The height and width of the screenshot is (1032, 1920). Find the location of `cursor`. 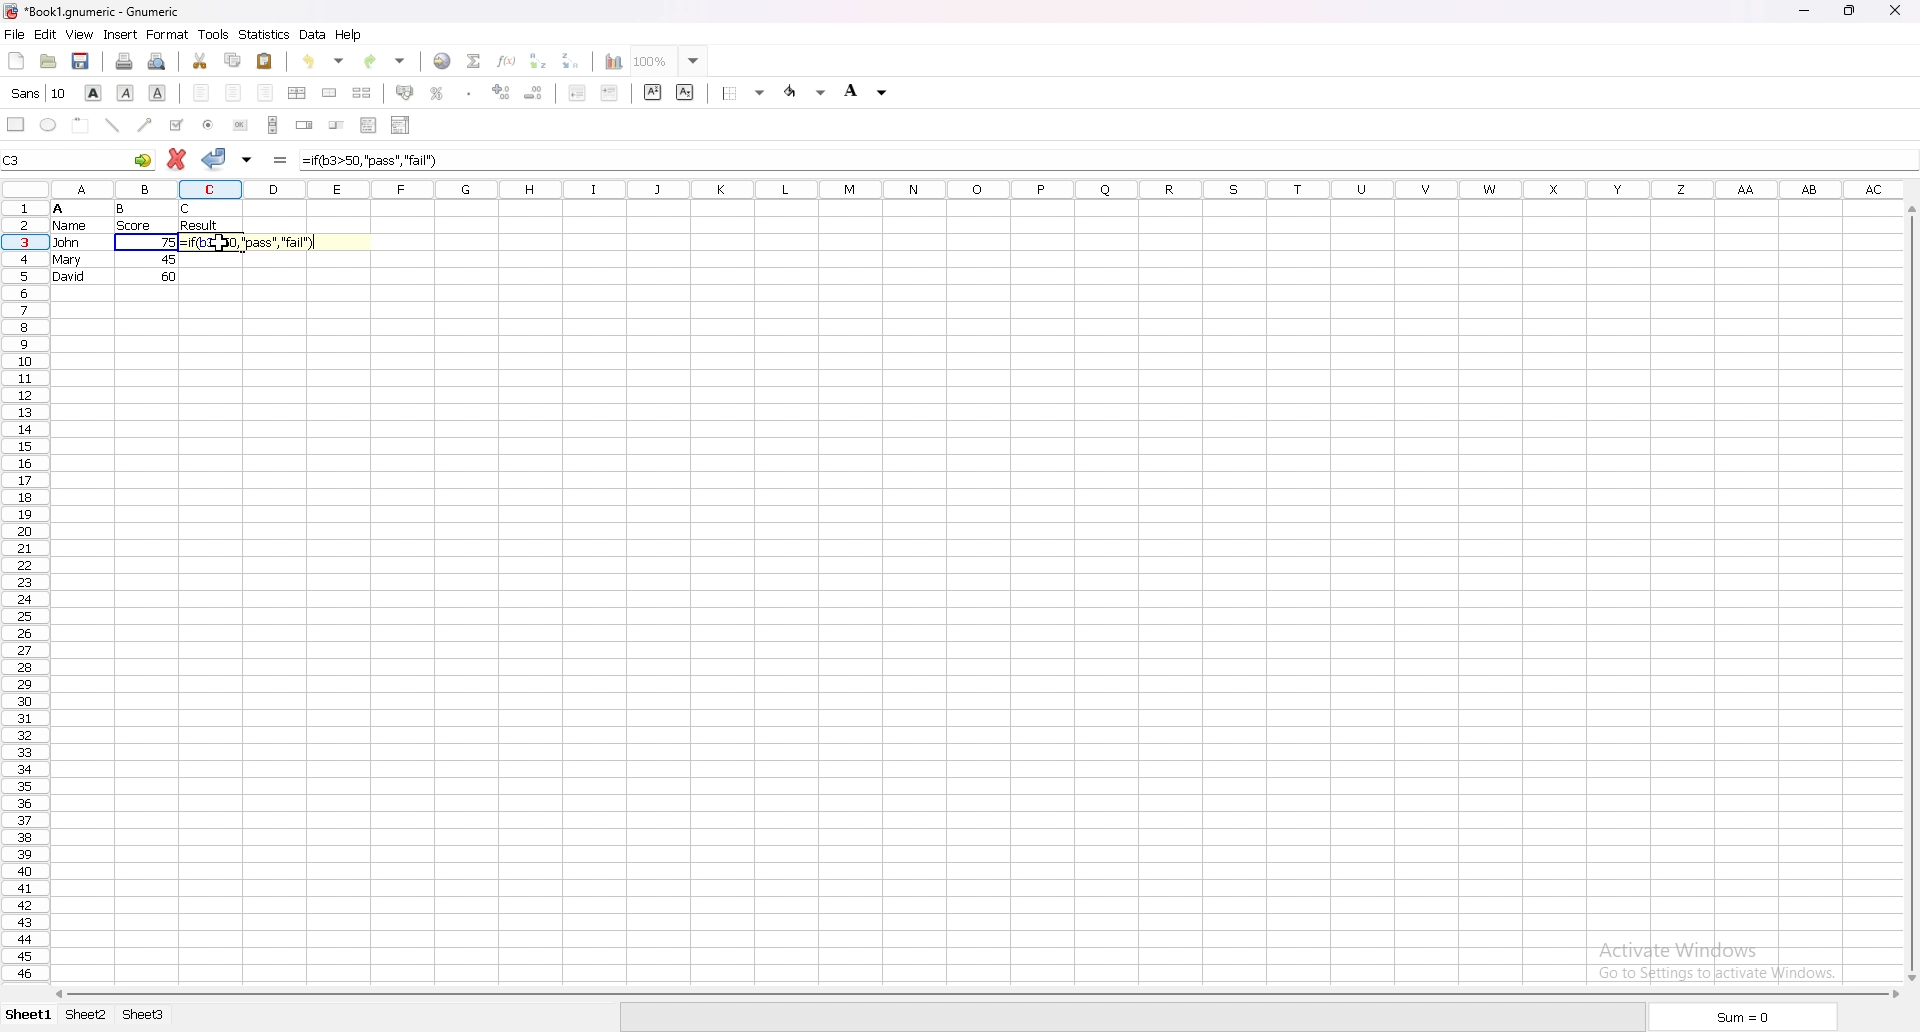

cursor is located at coordinates (220, 244).